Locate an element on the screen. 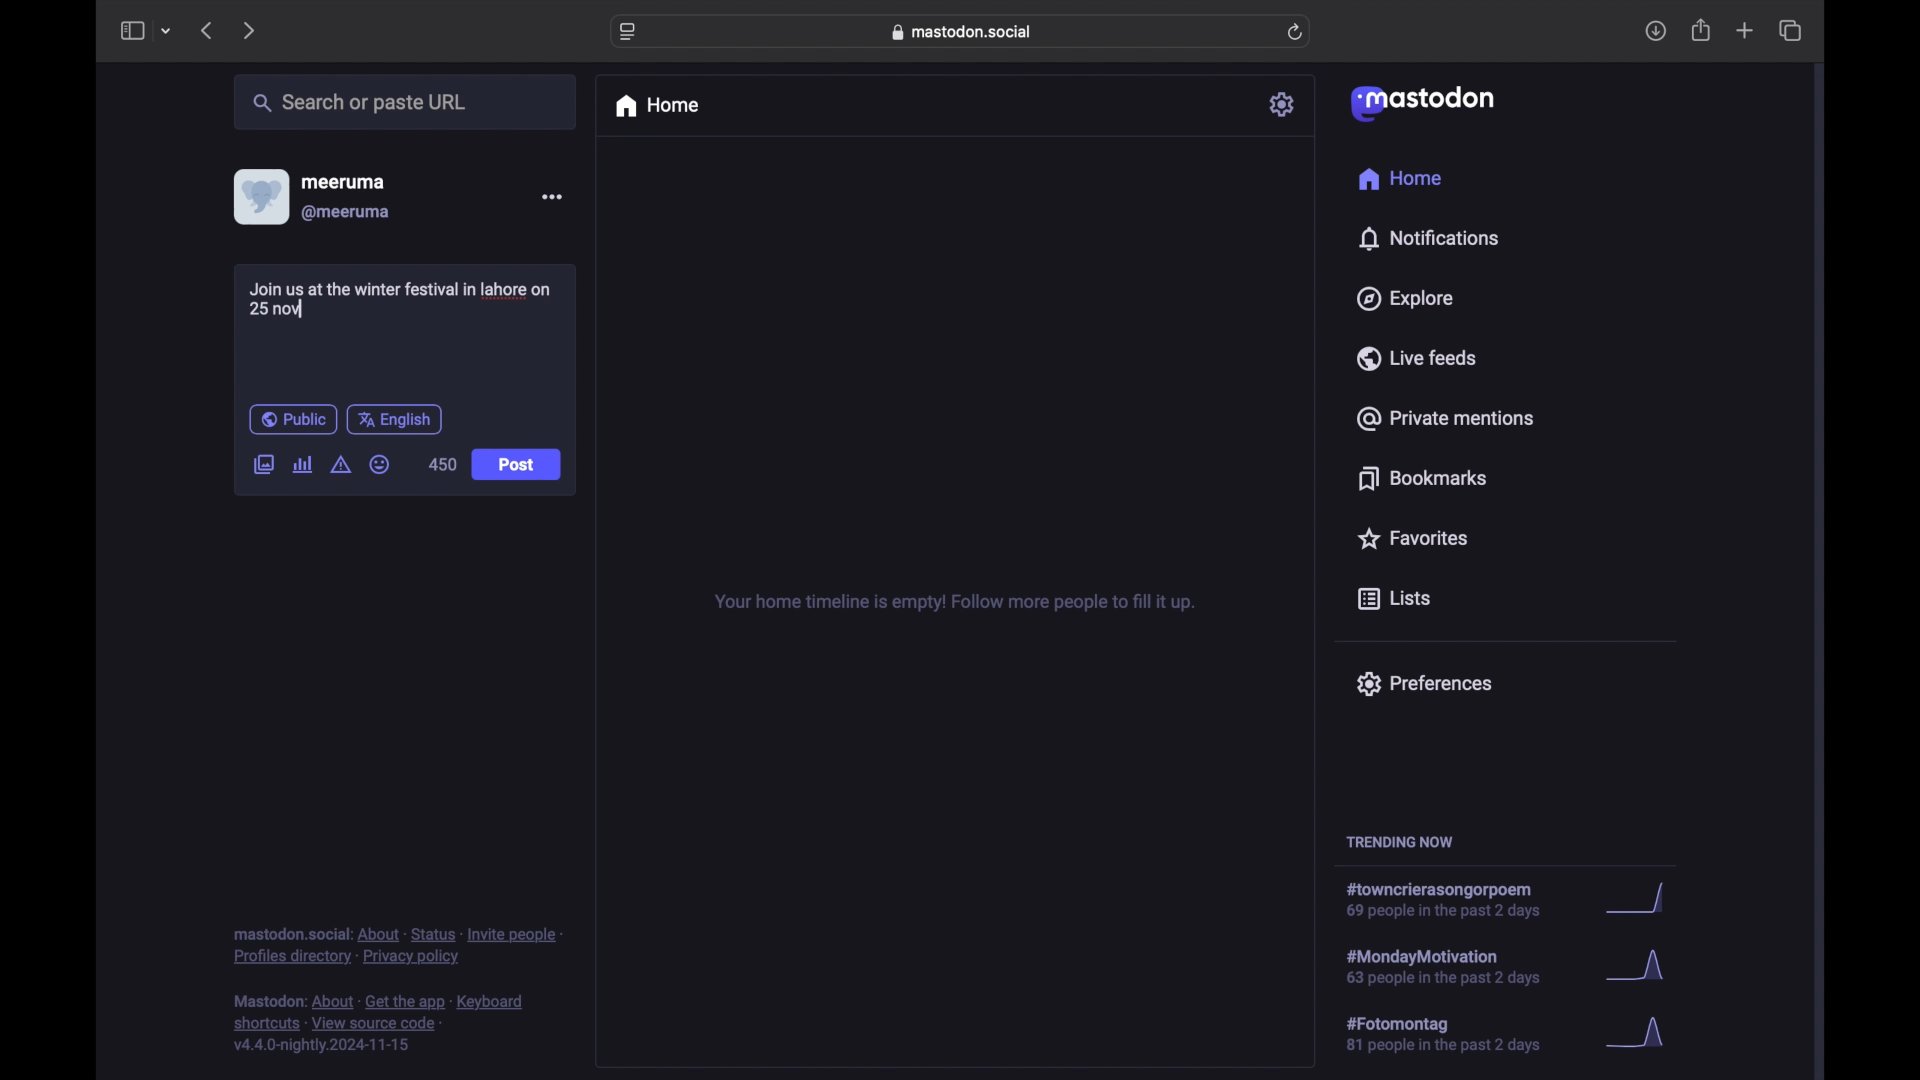 The image size is (1920, 1080). meeruma is located at coordinates (343, 181).